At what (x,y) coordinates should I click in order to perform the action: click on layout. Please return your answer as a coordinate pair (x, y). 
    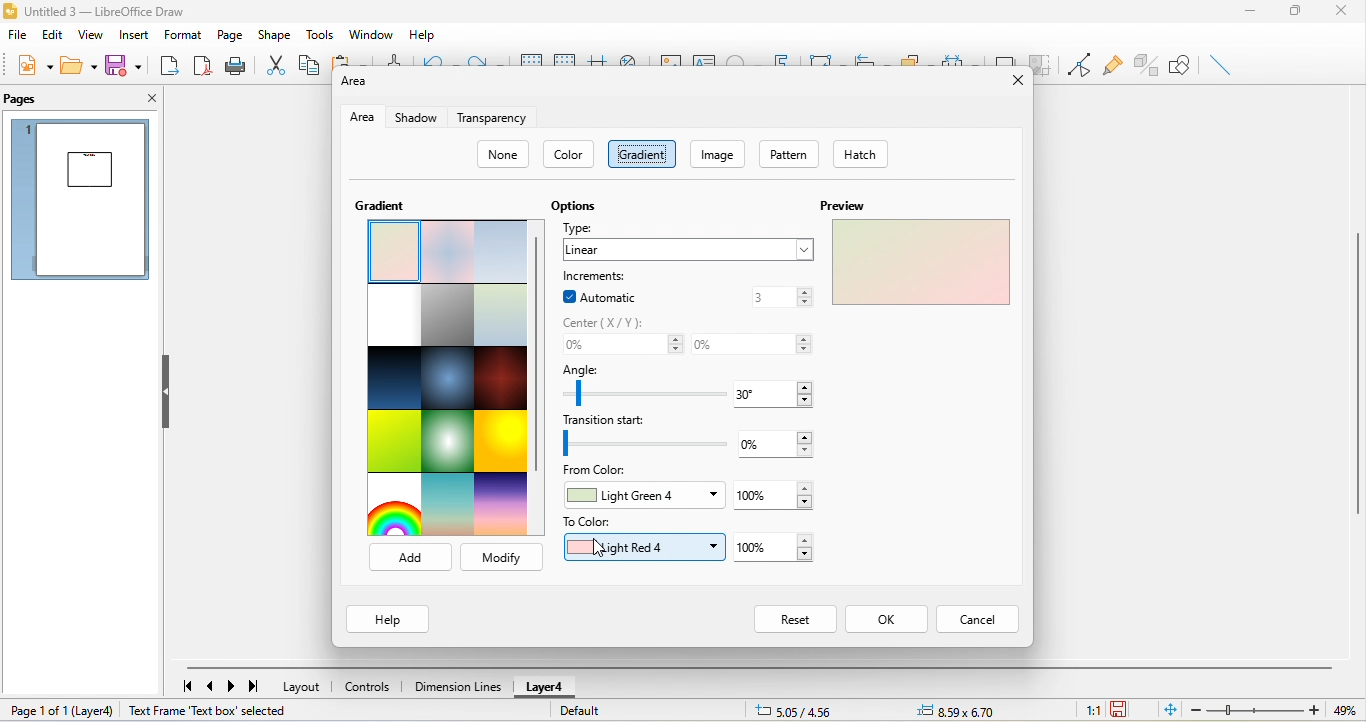
    Looking at the image, I should click on (304, 686).